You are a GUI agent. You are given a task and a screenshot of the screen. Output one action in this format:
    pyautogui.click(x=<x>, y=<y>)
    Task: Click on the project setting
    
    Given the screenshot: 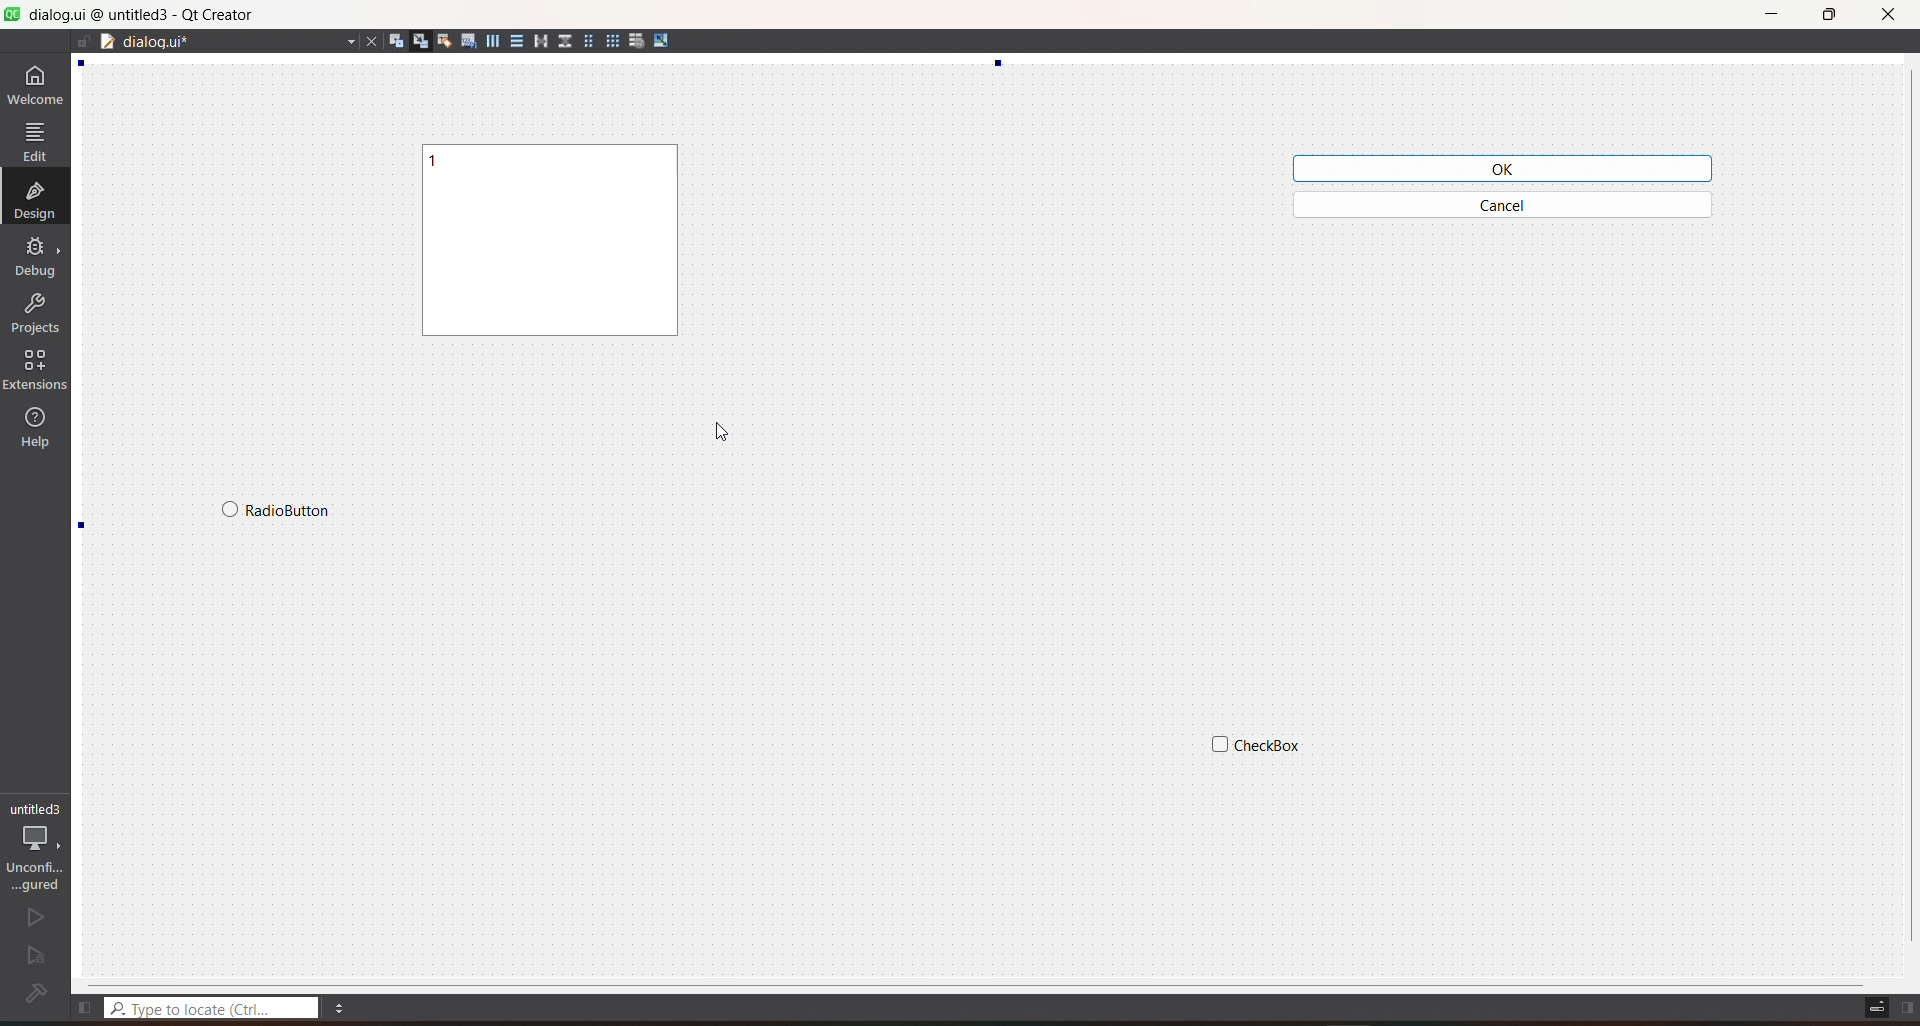 What is the action you would take?
    pyautogui.click(x=38, y=844)
    